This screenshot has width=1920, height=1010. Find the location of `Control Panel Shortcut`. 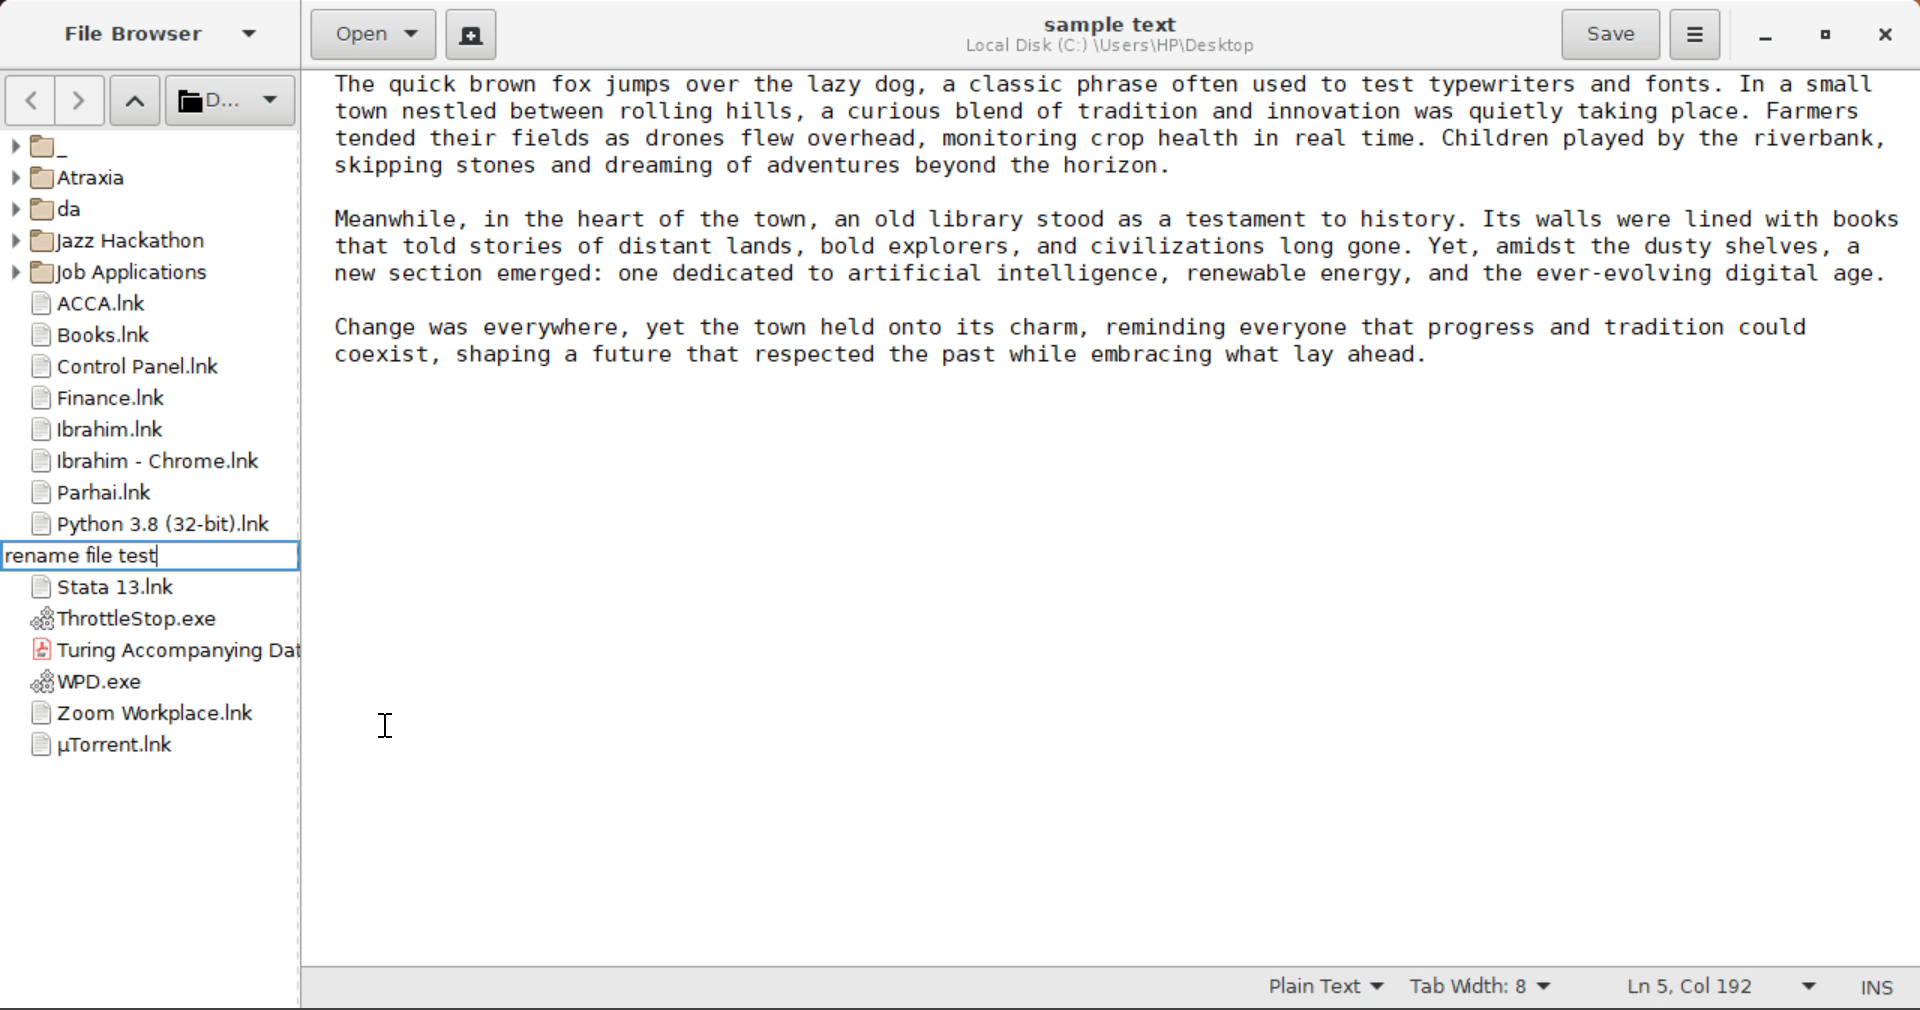

Control Panel Shortcut is located at coordinates (149, 366).